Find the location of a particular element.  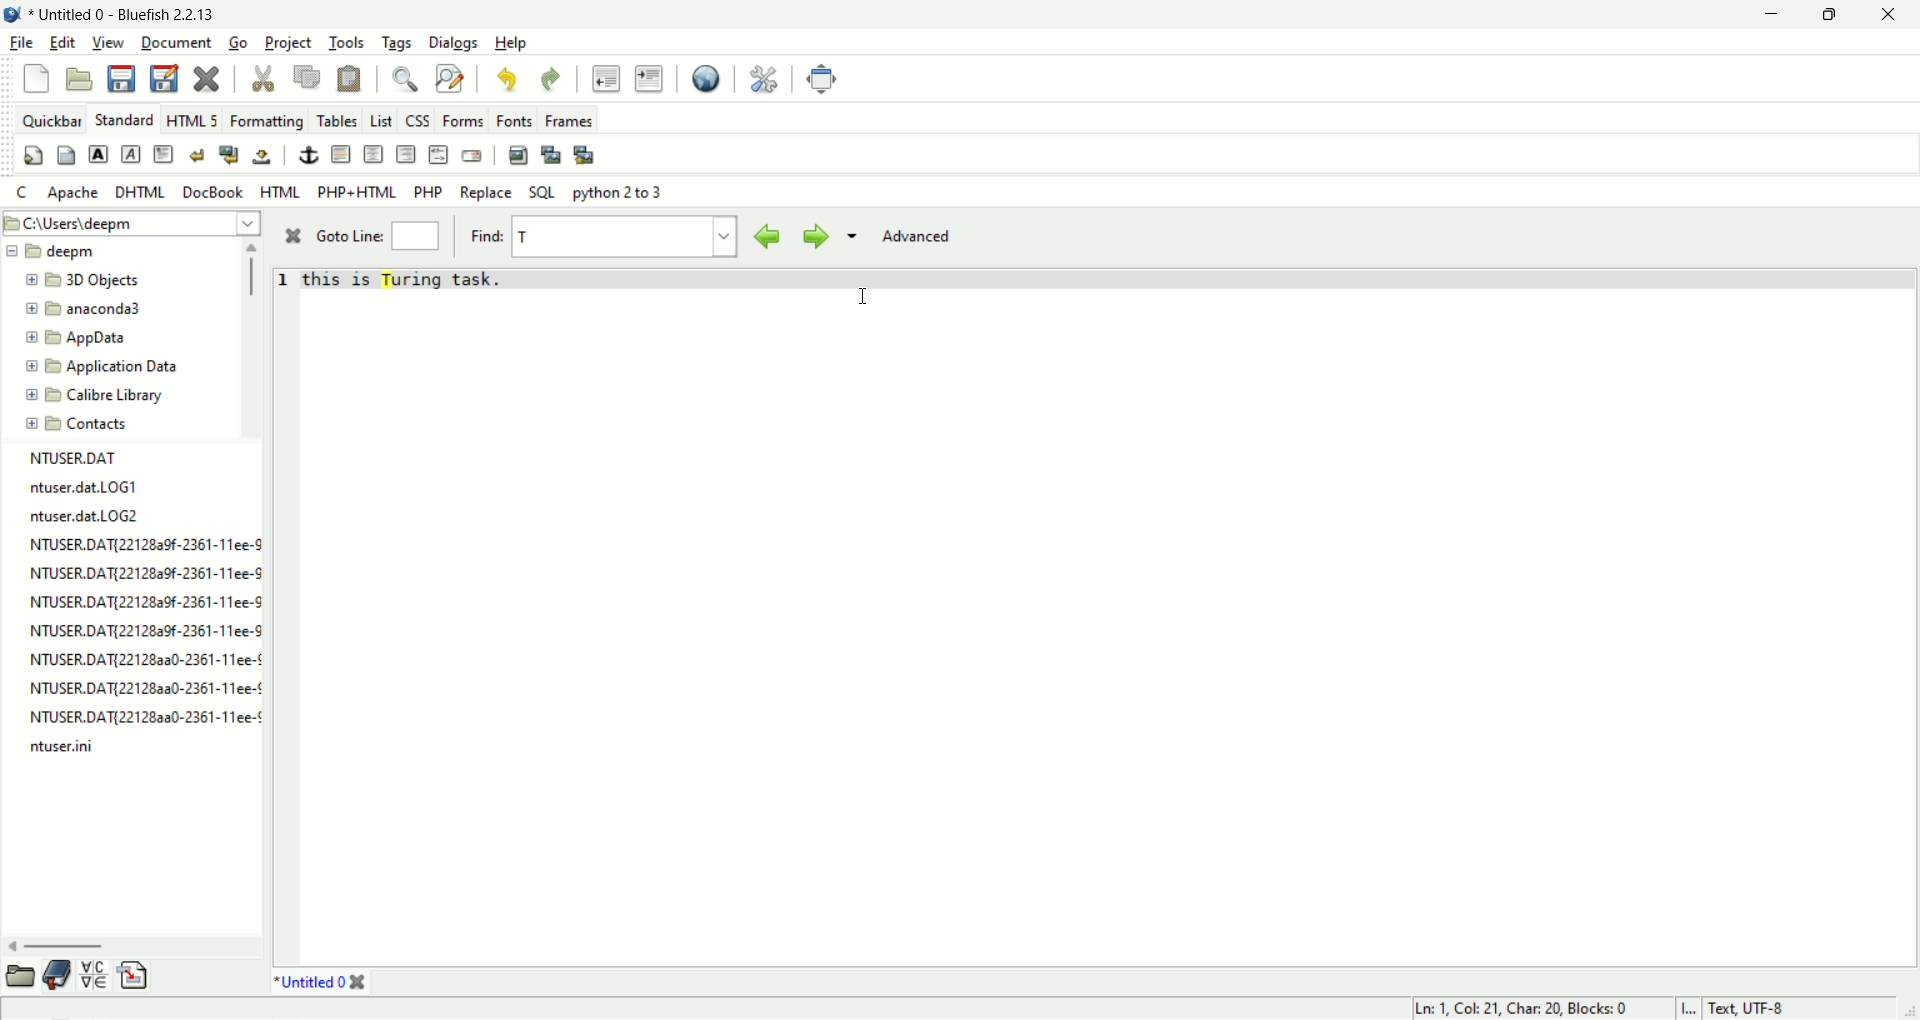

tables is located at coordinates (338, 121).